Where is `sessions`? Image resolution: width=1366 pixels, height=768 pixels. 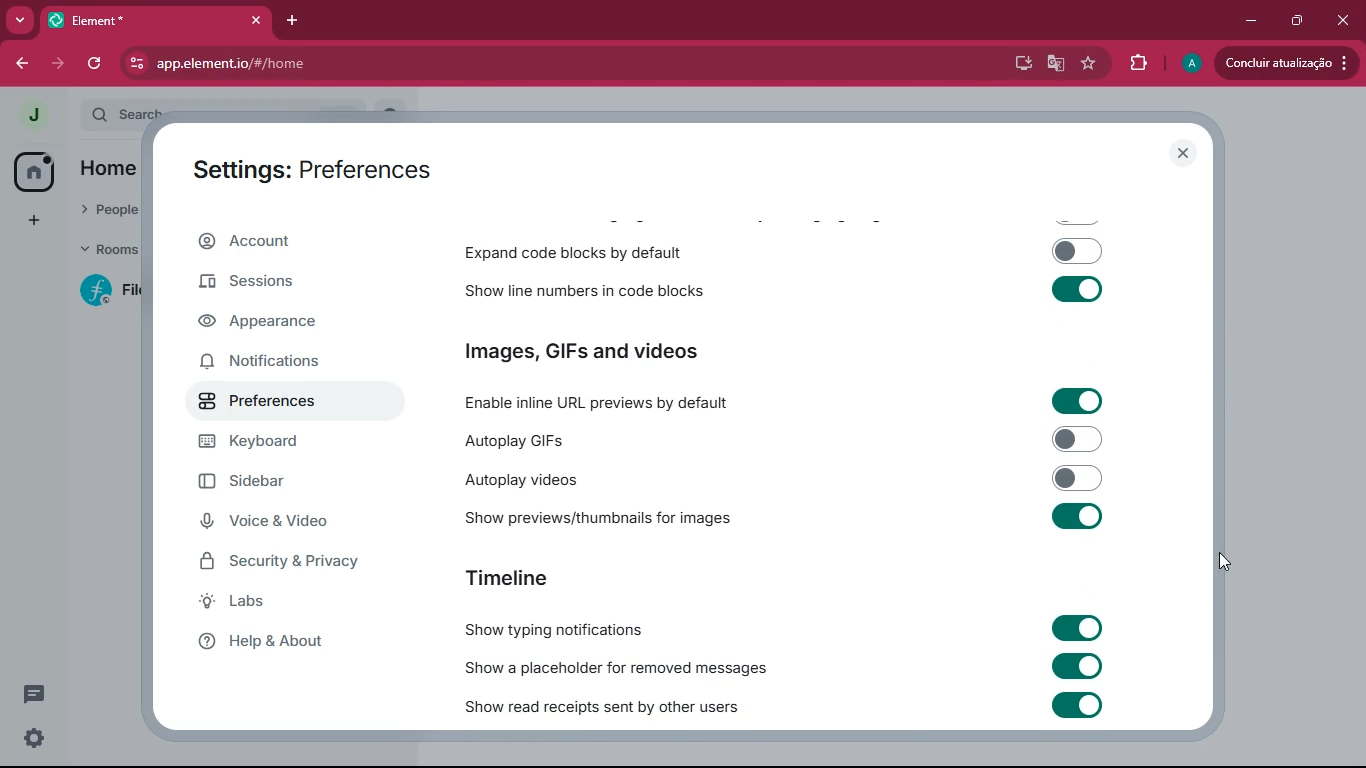
sessions is located at coordinates (278, 283).